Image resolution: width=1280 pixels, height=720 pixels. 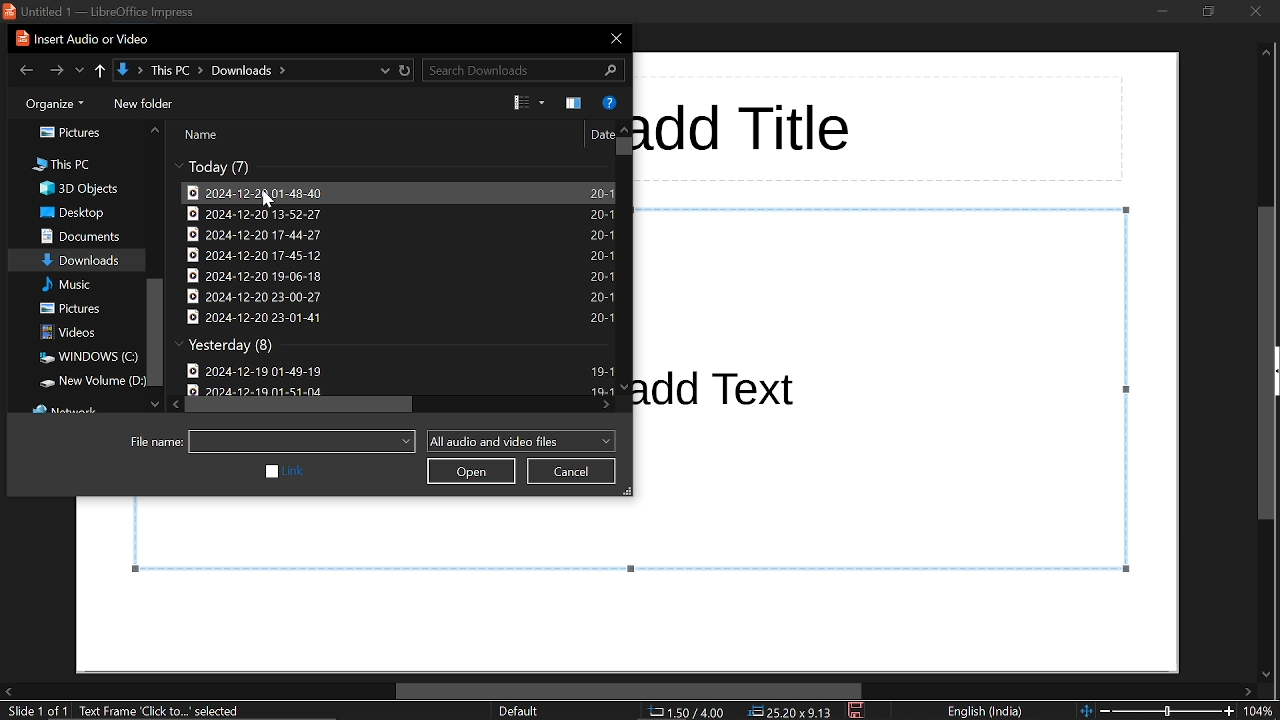 I want to click on current slide, so click(x=36, y=712).